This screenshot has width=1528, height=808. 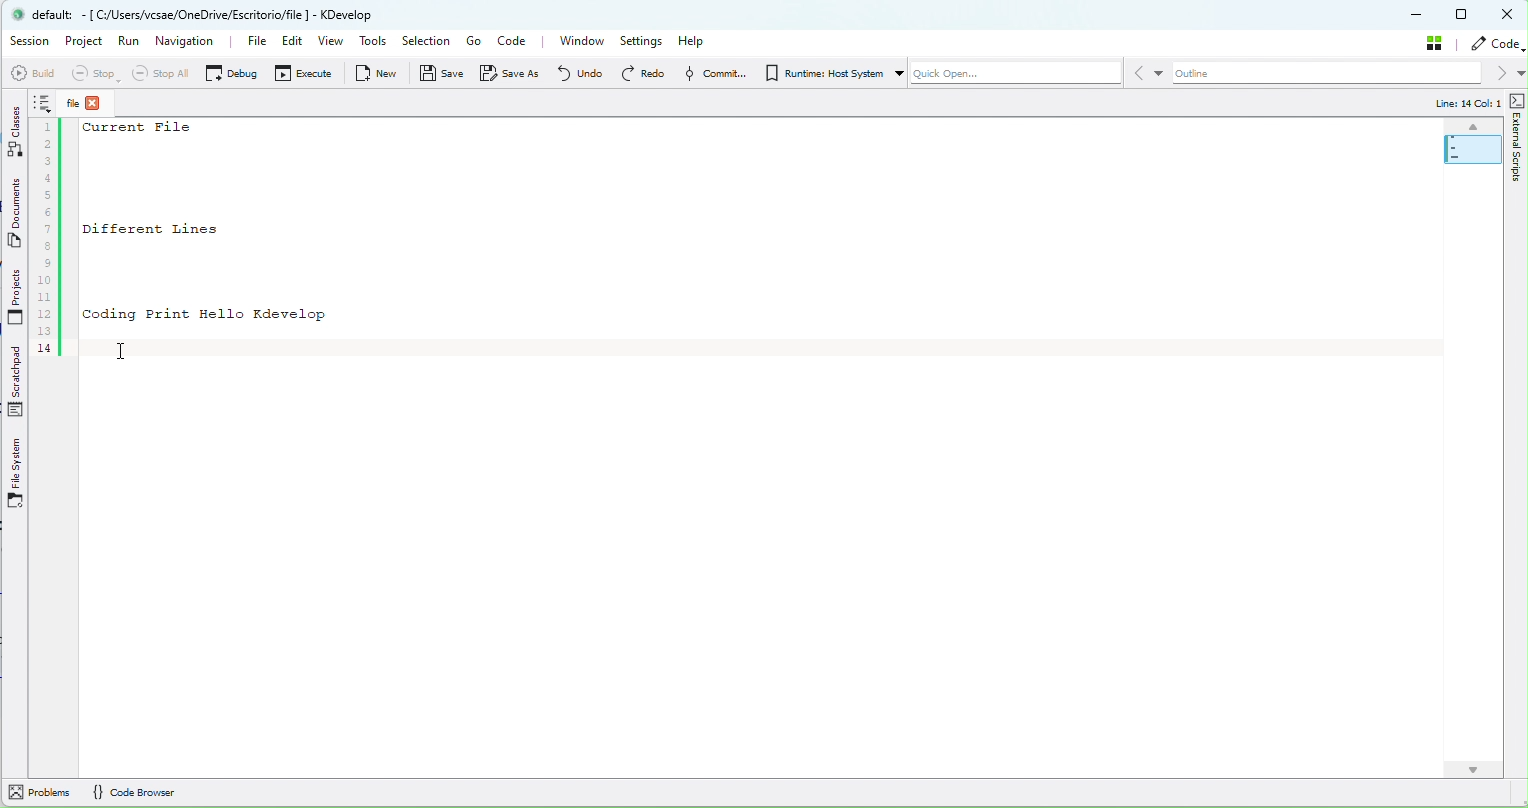 I want to click on Build, so click(x=31, y=73).